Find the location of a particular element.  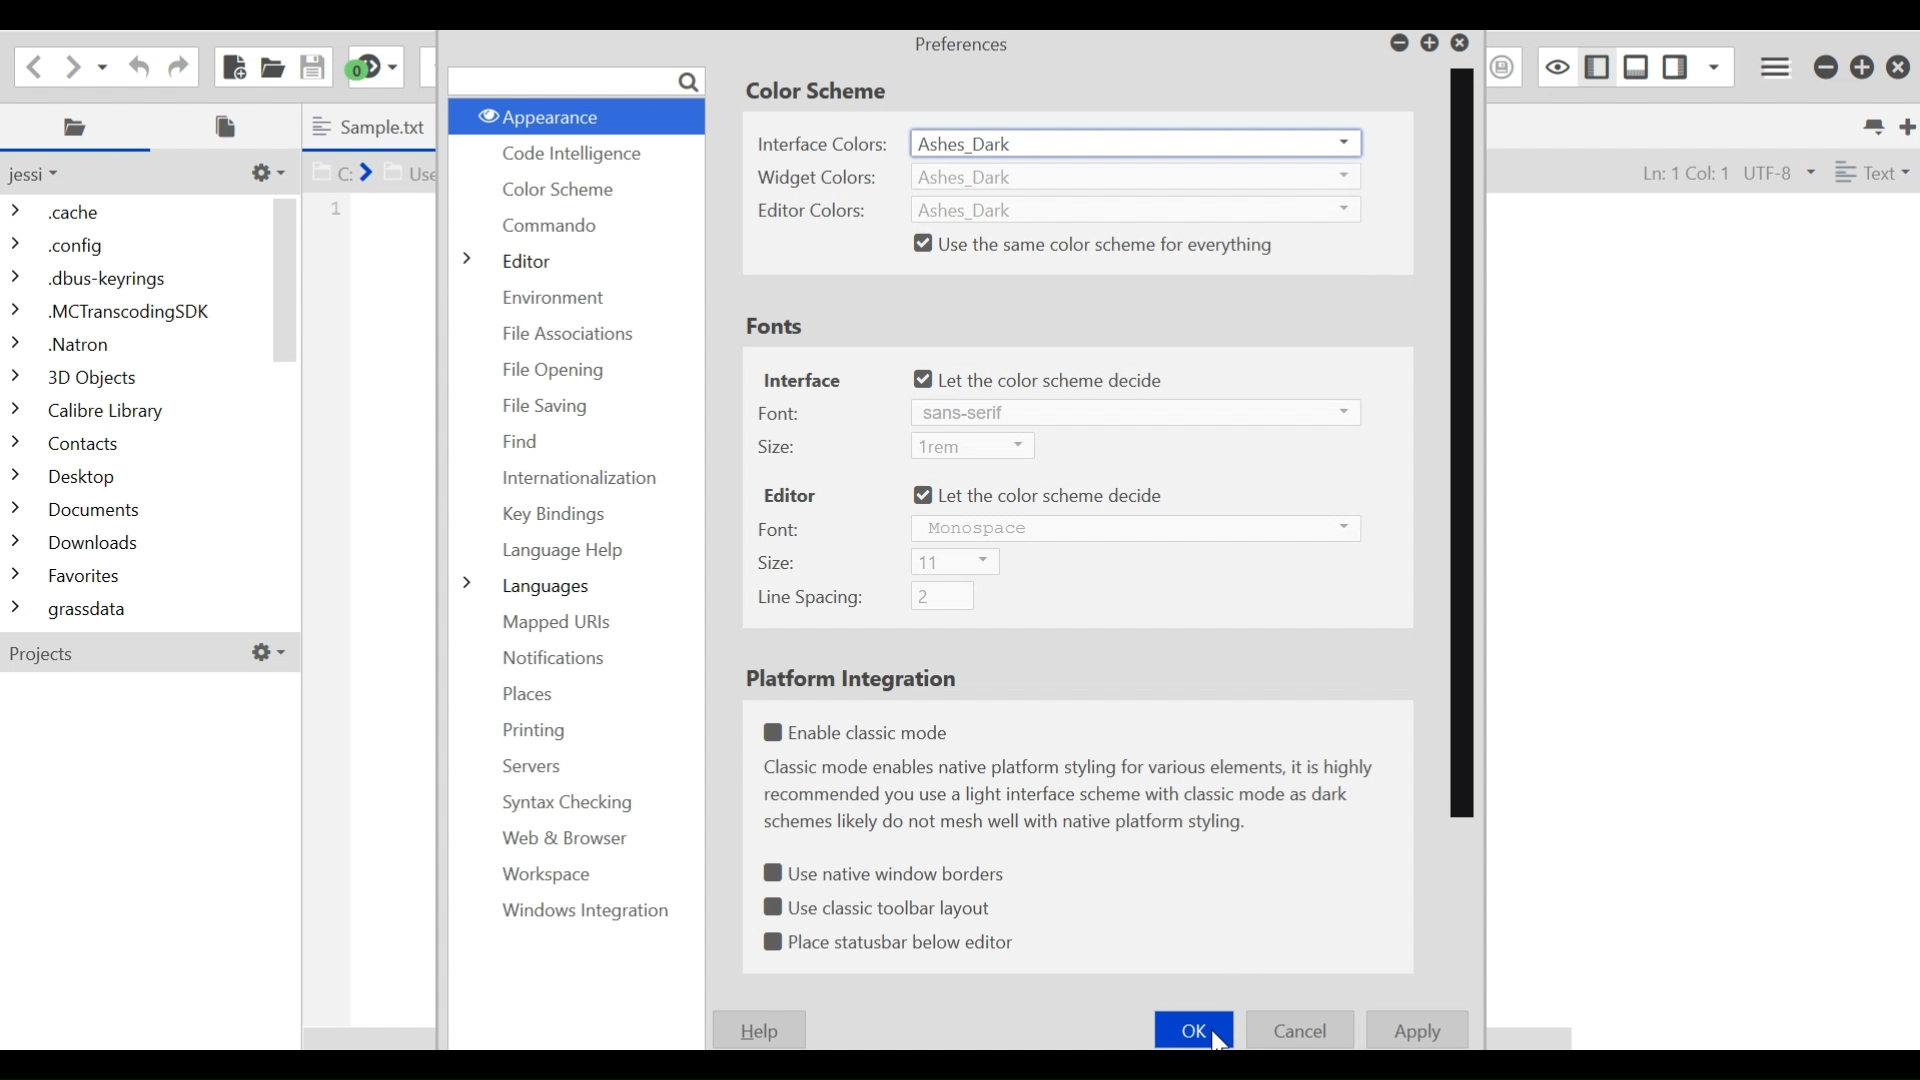

Syntax Checking is located at coordinates (560, 803).